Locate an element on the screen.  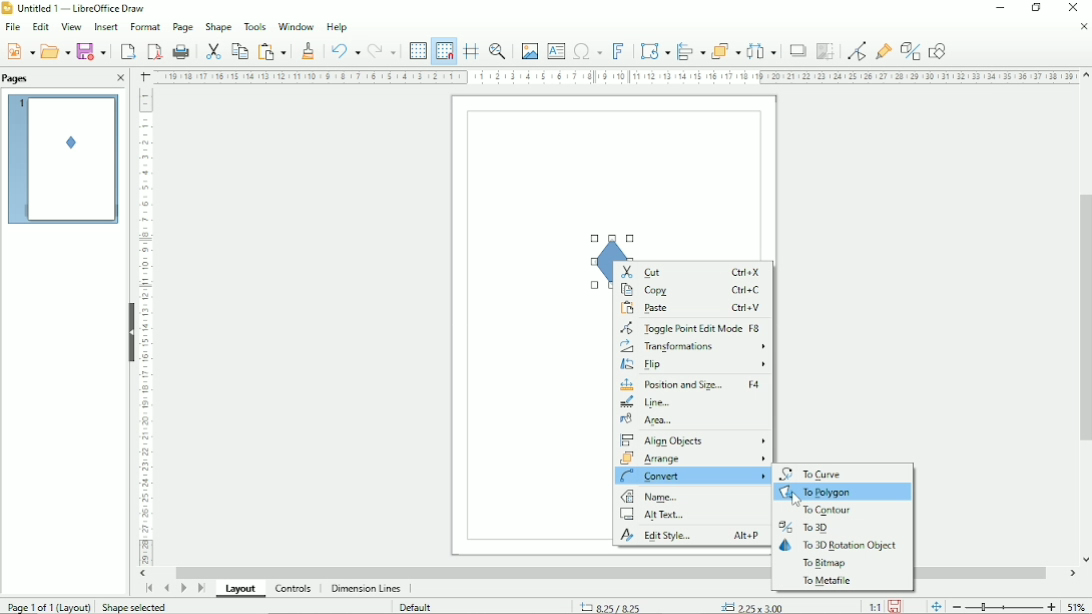
Clone formatting is located at coordinates (309, 49).